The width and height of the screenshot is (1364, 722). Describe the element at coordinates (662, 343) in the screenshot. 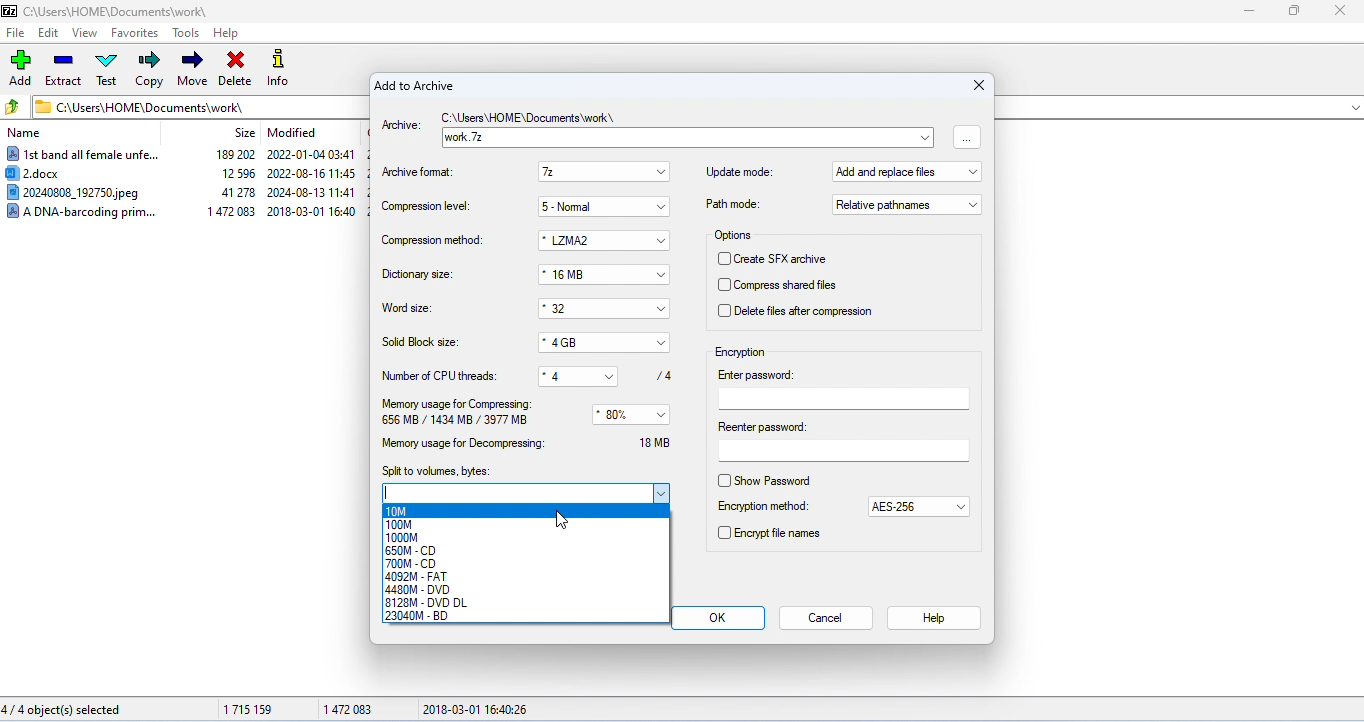

I see `drop down` at that location.